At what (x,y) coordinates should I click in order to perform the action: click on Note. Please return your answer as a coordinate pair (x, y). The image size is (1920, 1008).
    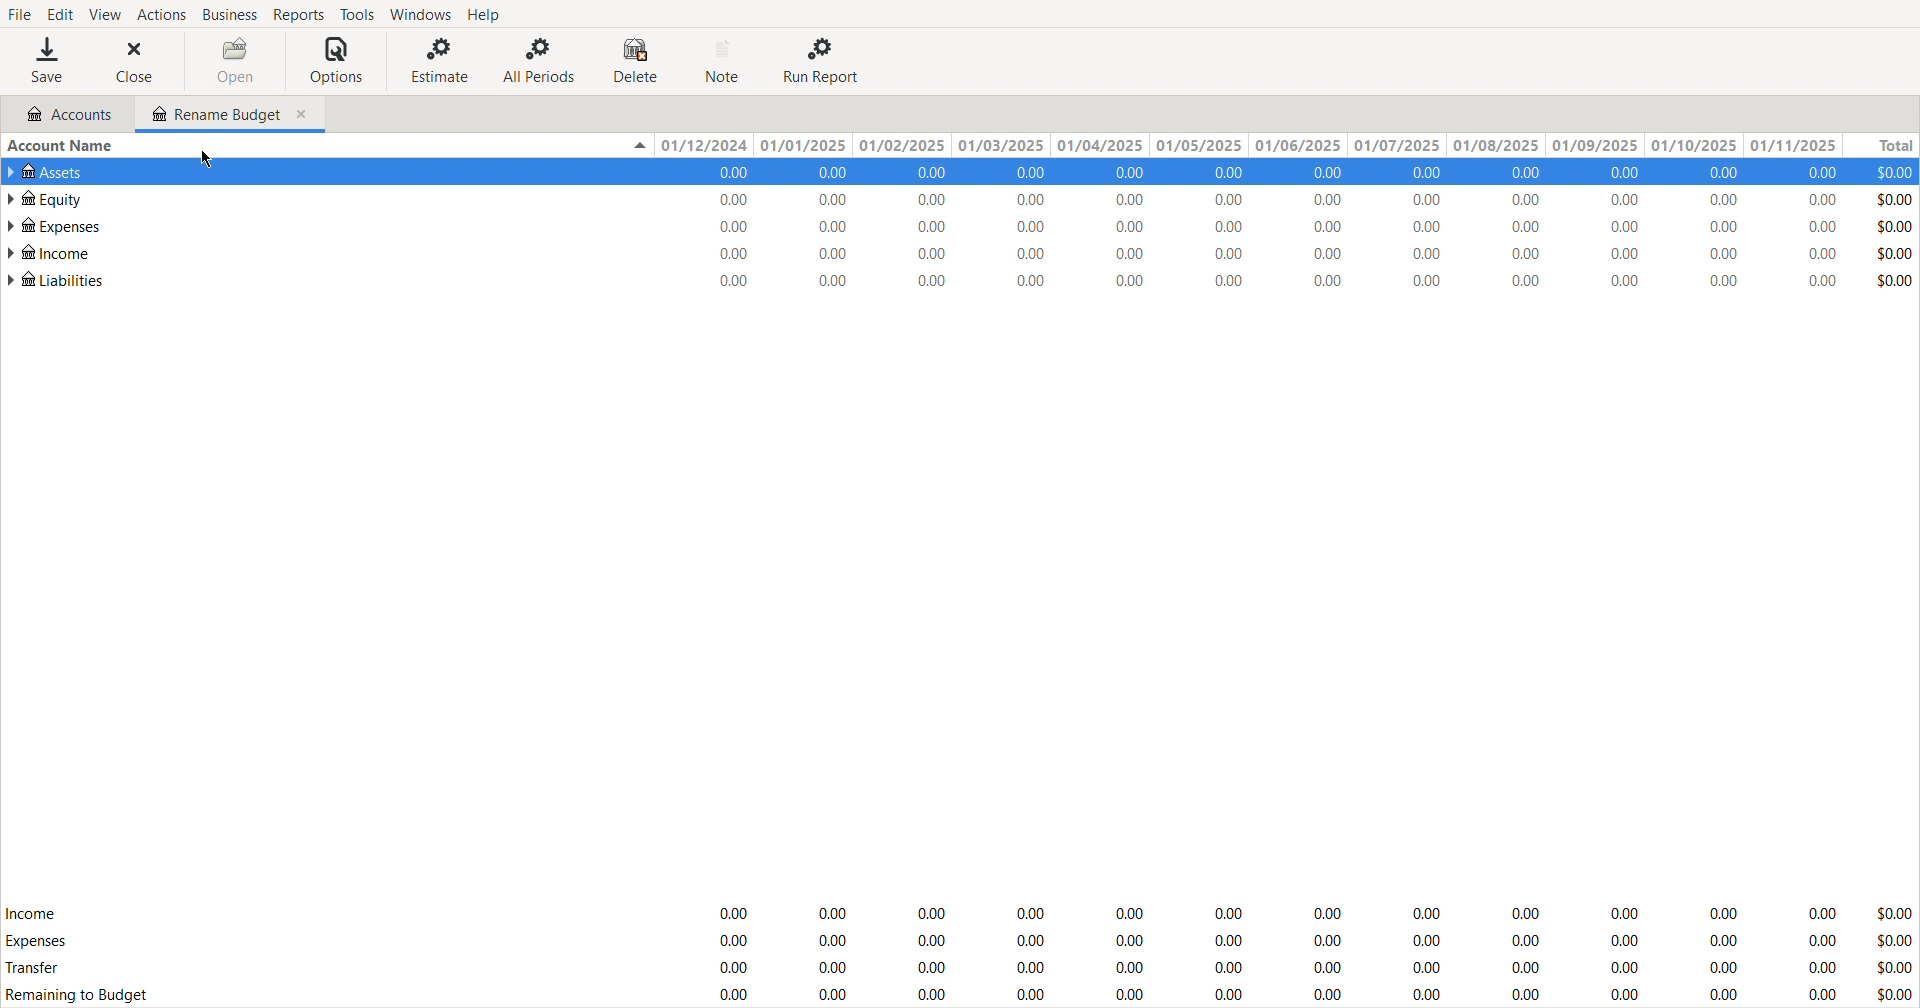
    Looking at the image, I should click on (725, 61).